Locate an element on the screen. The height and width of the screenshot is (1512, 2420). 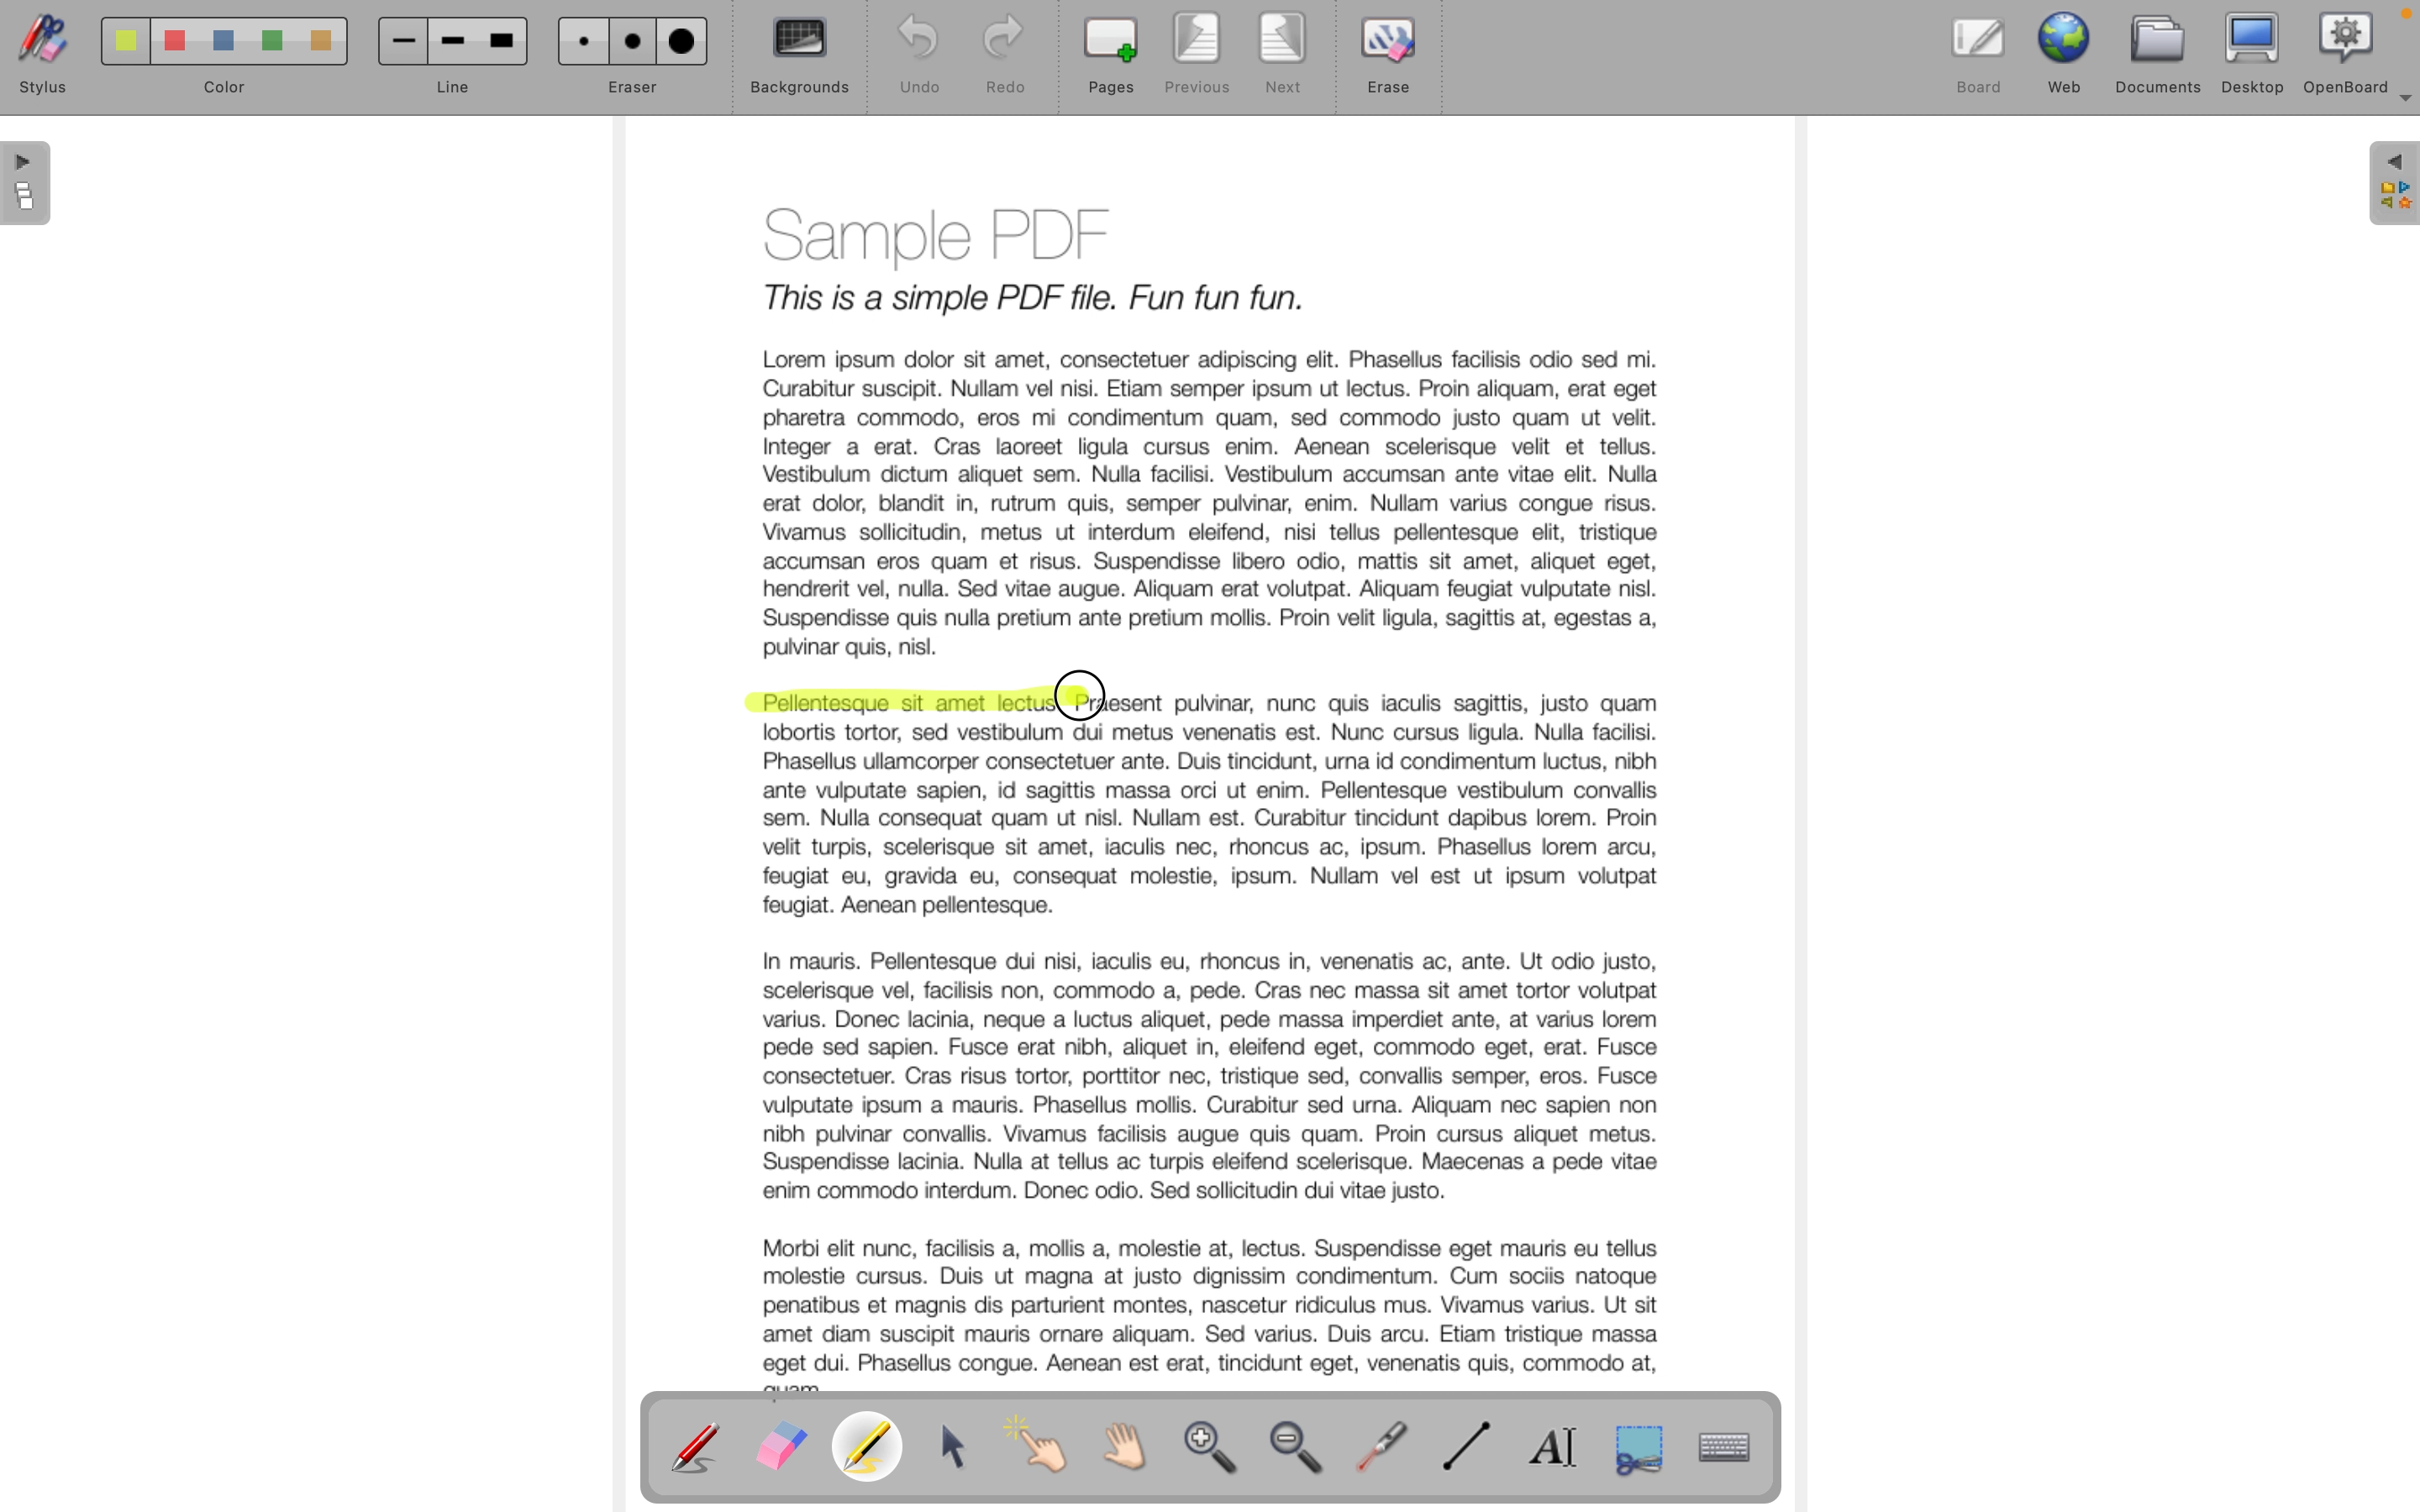
cursor is located at coordinates (1090, 689).